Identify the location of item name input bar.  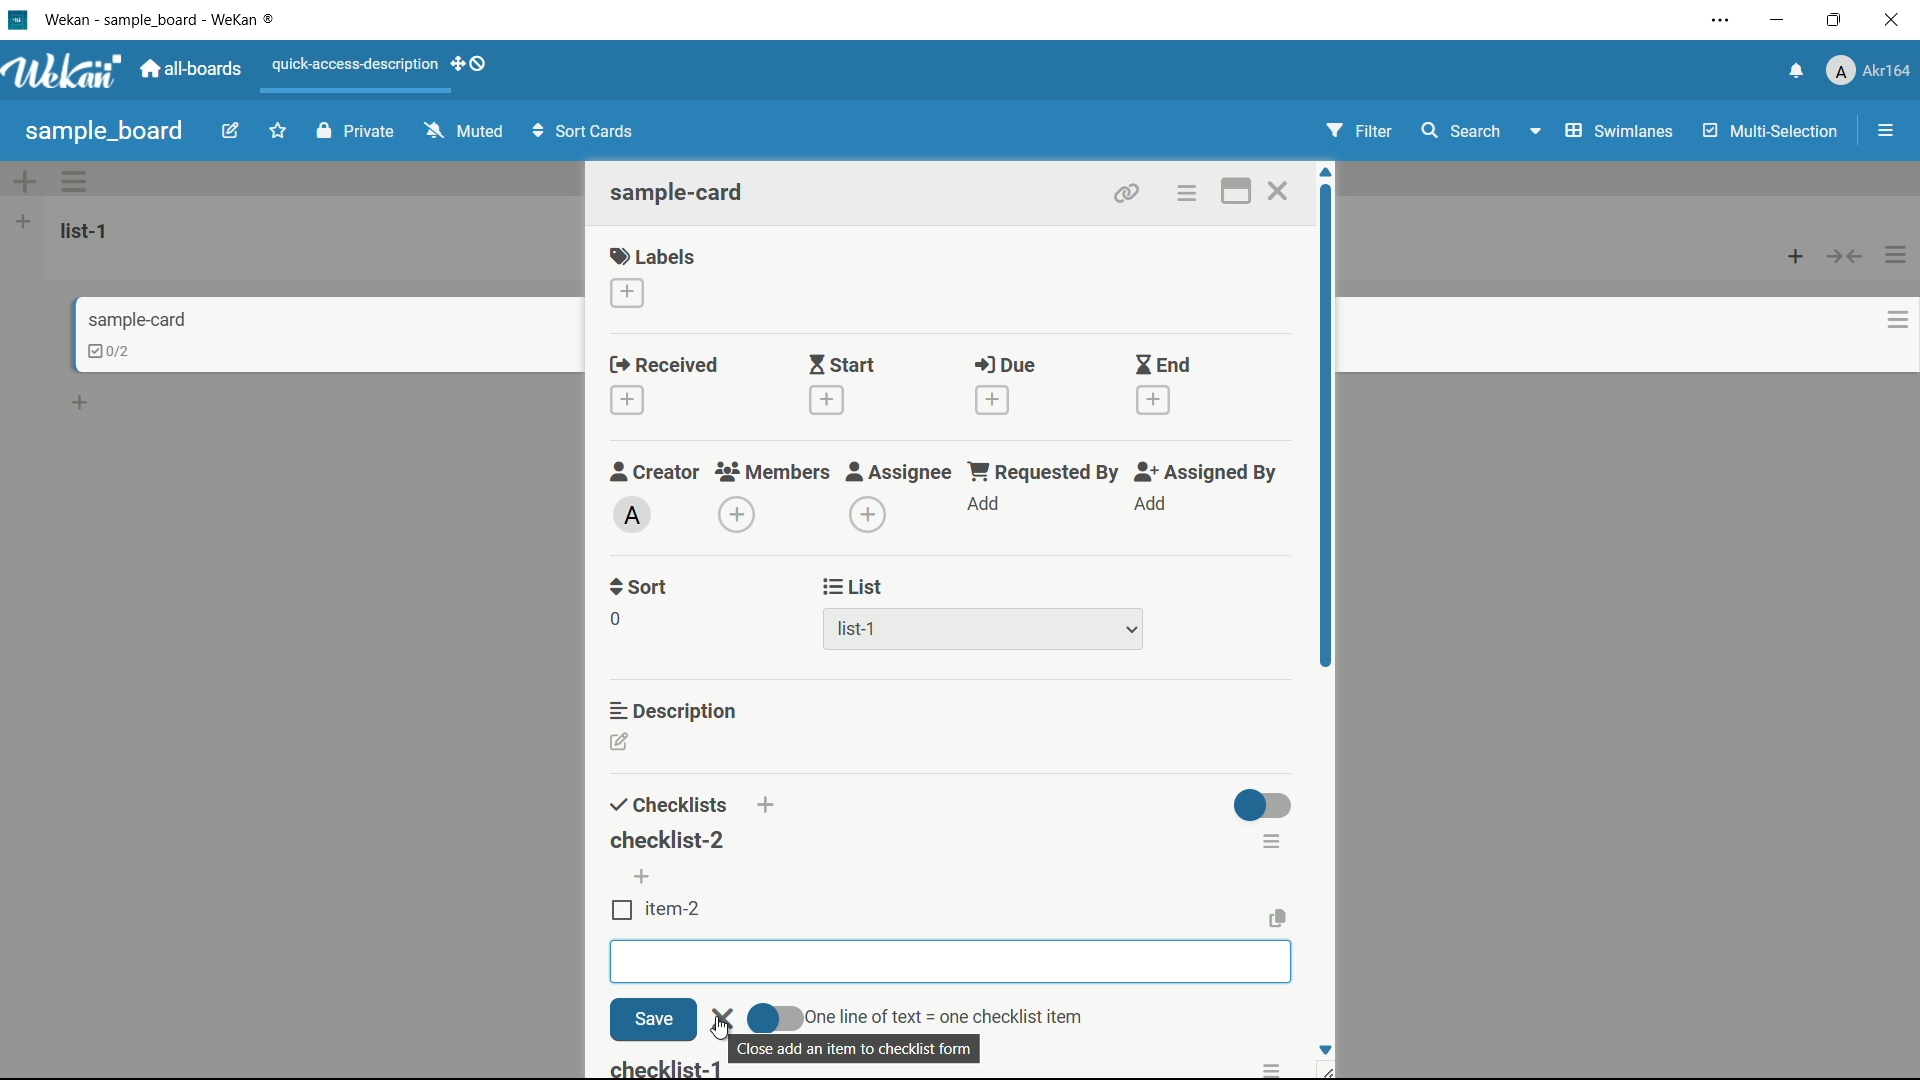
(951, 962).